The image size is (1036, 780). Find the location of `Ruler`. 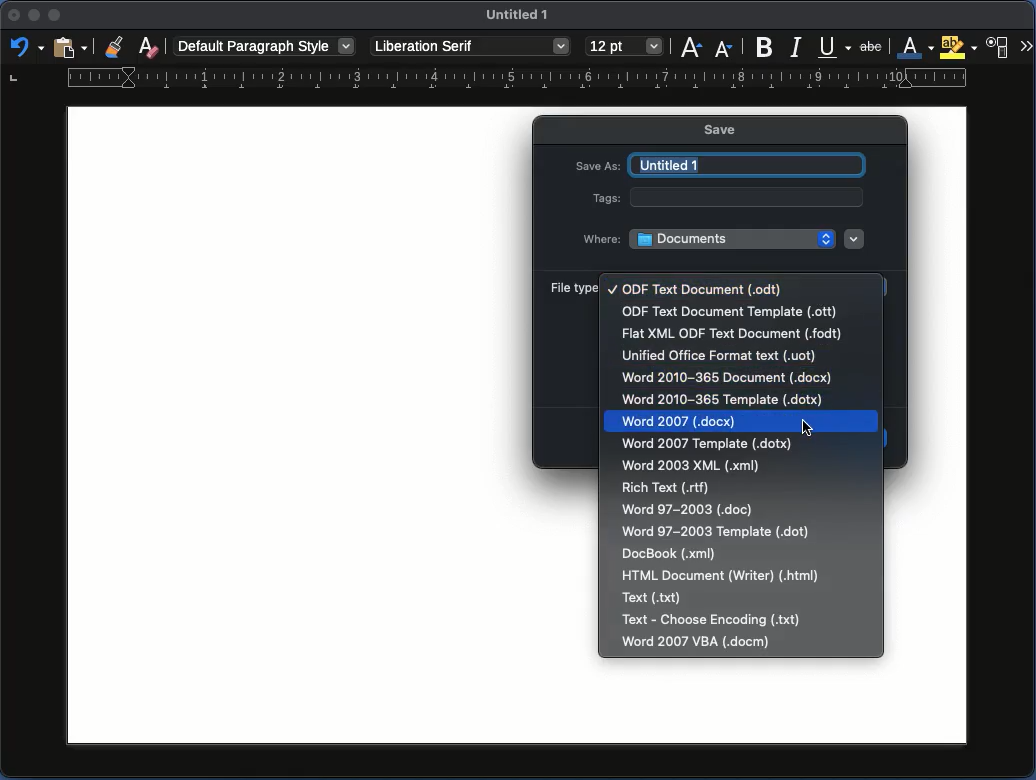

Ruler is located at coordinates (488, 80).